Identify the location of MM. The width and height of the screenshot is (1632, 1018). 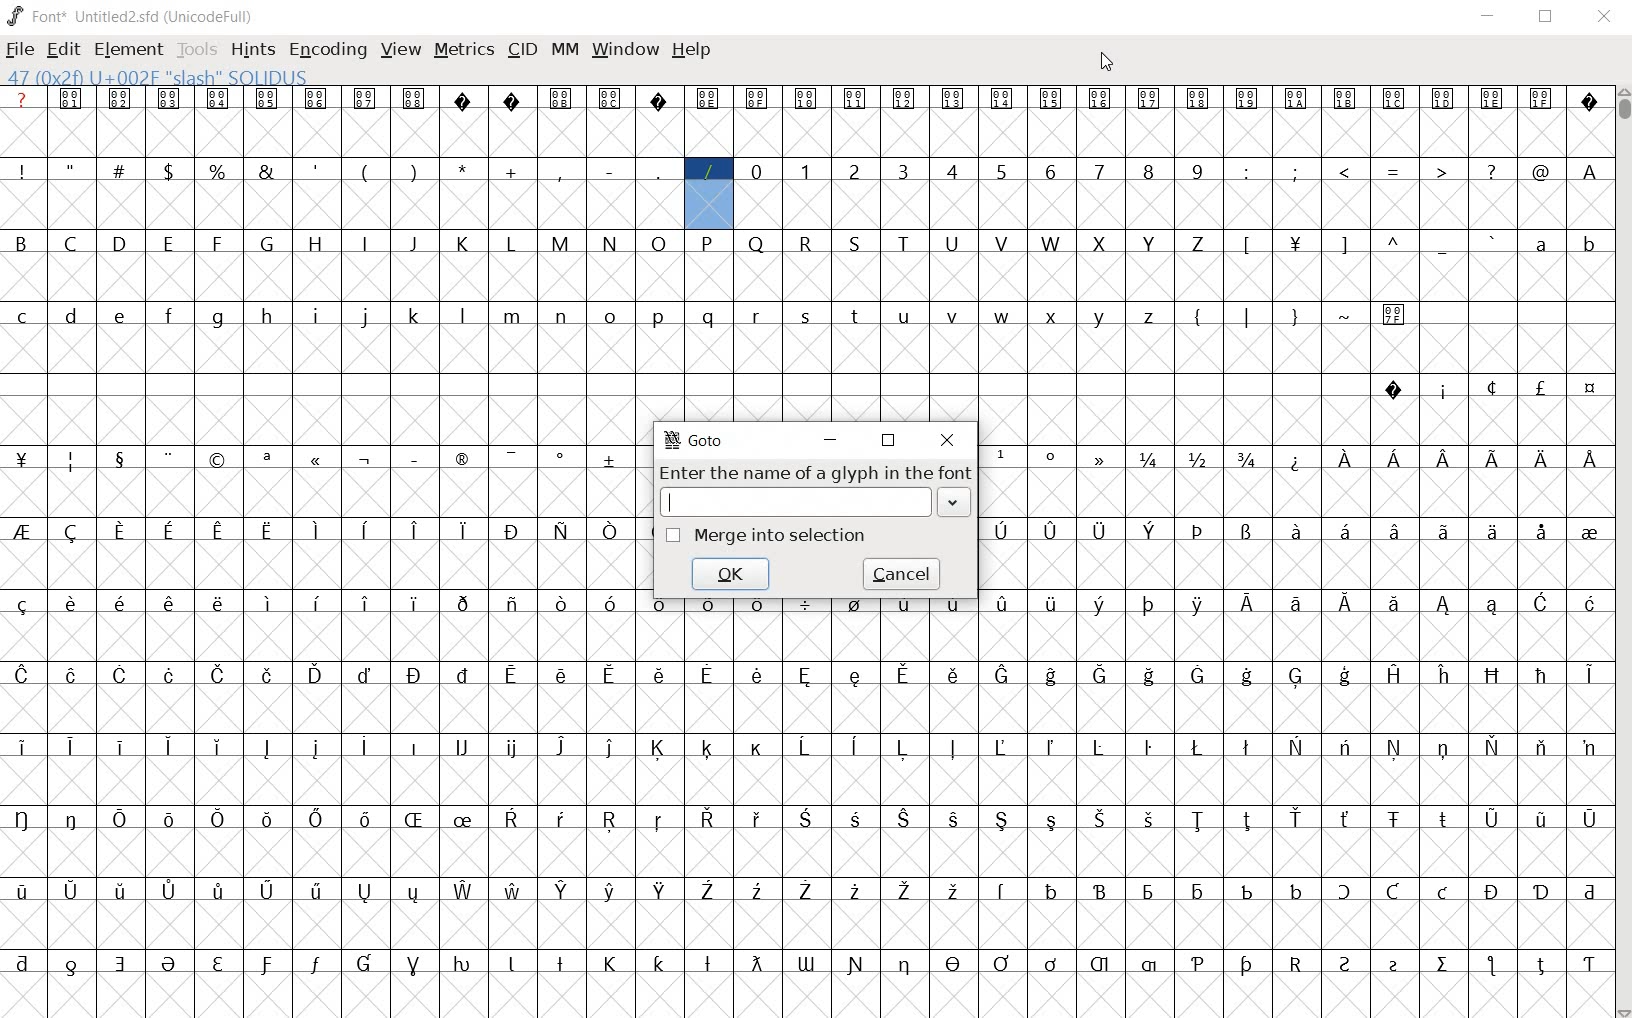
(563, 49).